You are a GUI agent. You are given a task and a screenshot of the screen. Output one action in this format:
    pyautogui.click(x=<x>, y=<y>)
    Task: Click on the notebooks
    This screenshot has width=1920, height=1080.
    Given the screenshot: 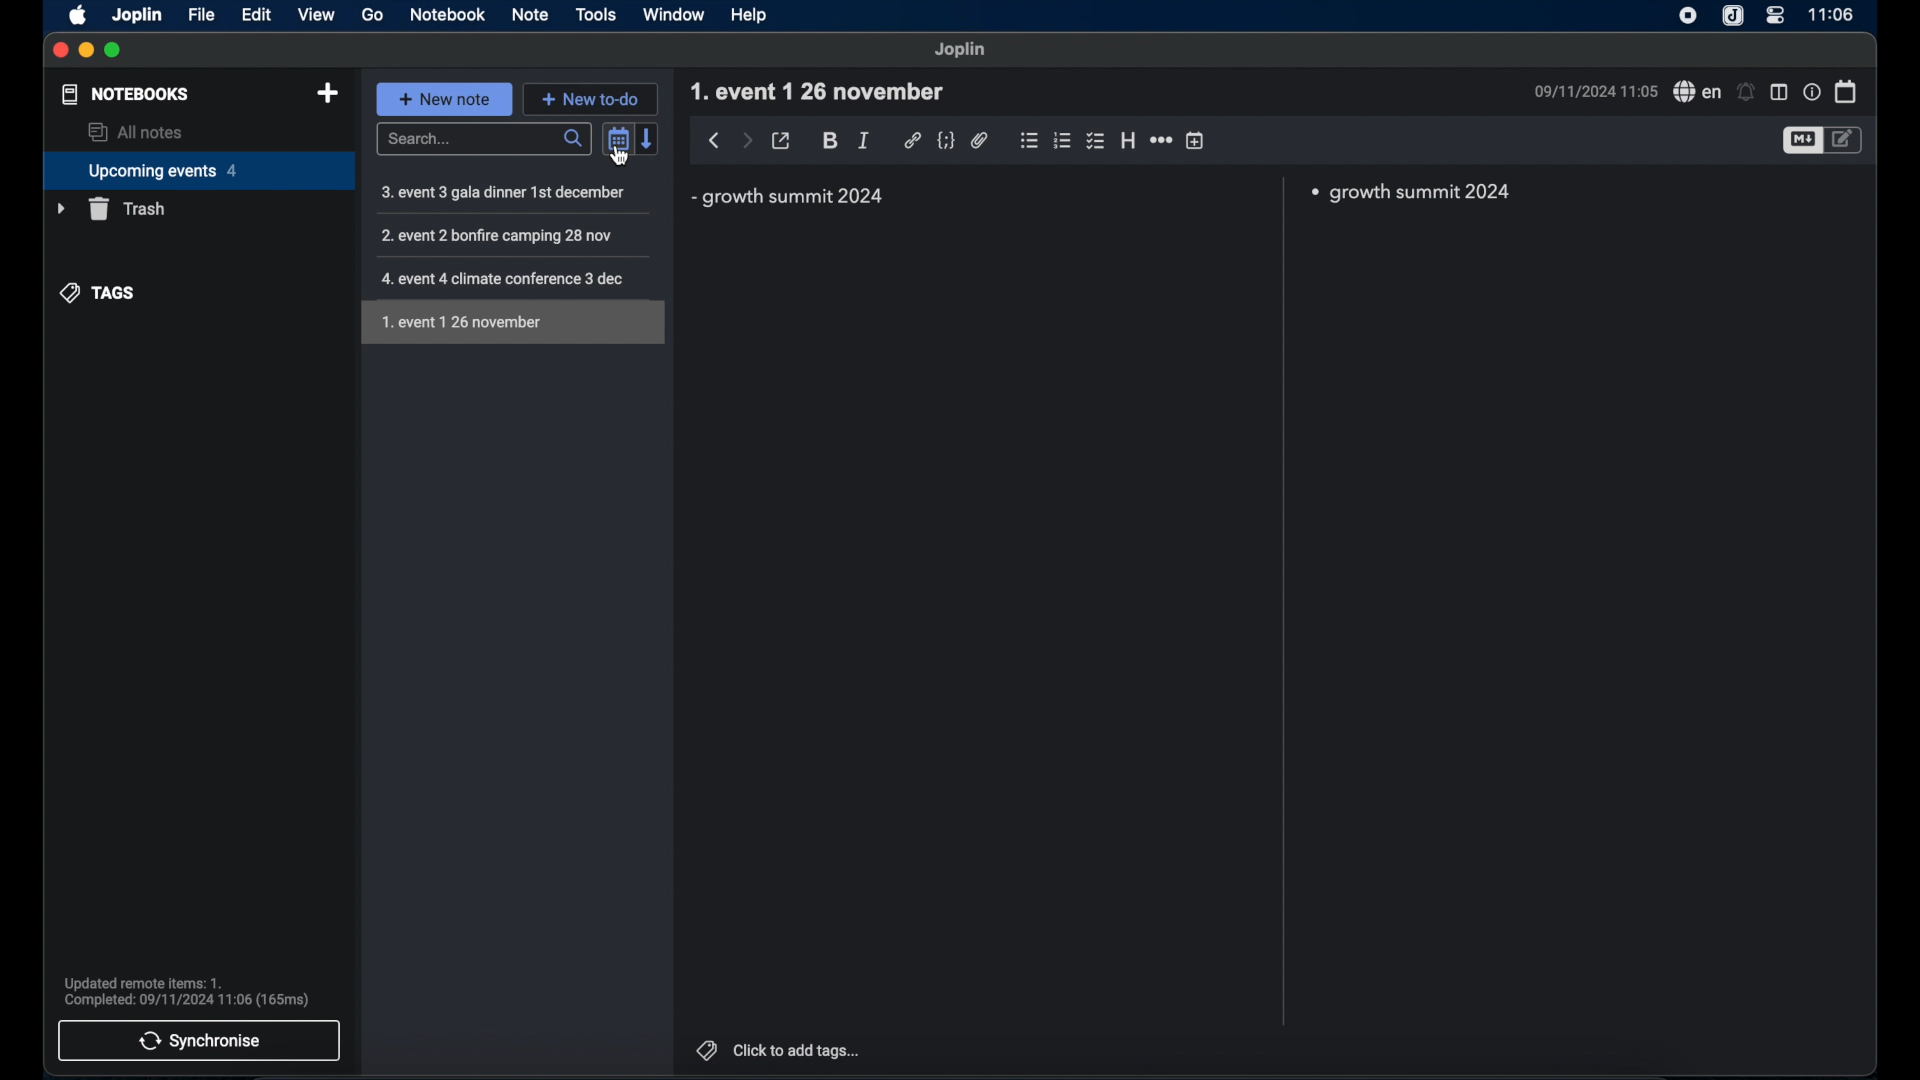 What is the action you would take?
    pyautogui.click(x=126, y=94)
    